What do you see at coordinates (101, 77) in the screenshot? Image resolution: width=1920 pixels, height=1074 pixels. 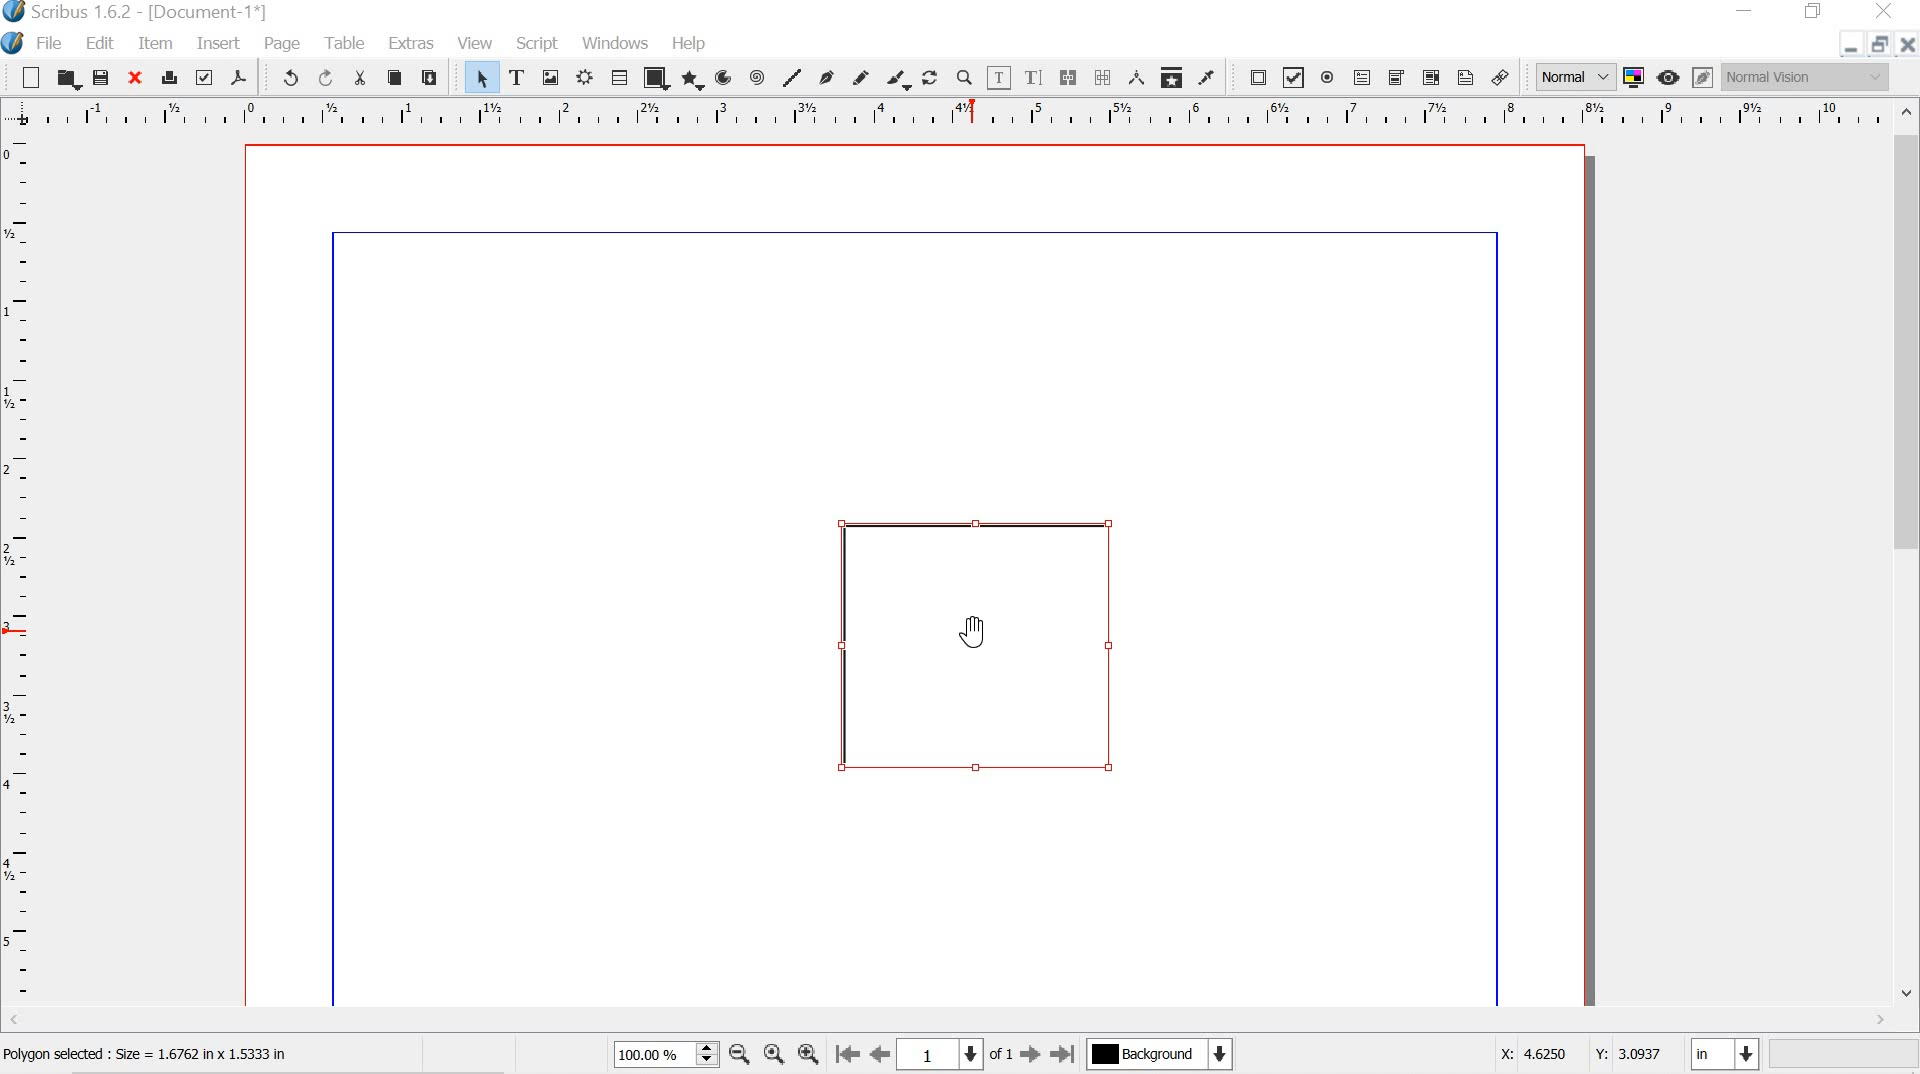 I see `save` at bounding box center [101, 77].